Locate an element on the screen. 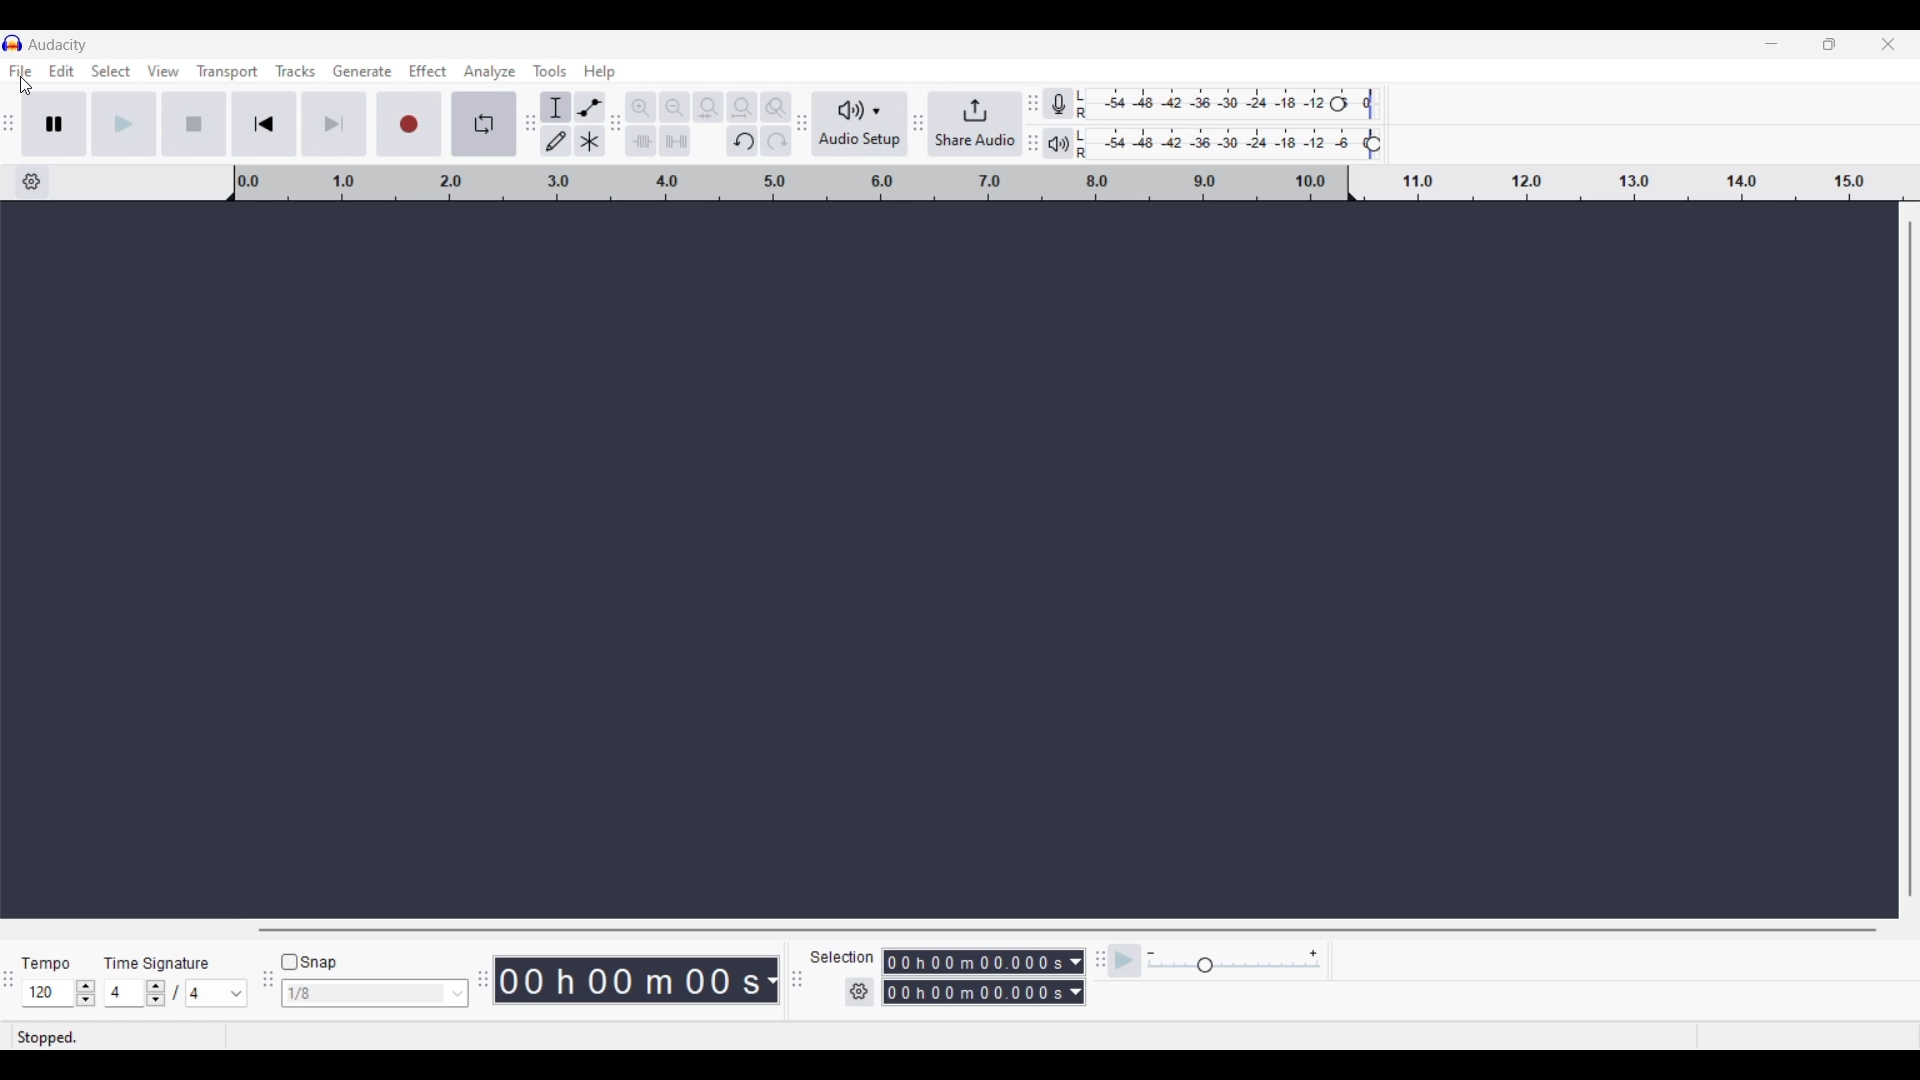  Selection is located at coordinates (843, 957).